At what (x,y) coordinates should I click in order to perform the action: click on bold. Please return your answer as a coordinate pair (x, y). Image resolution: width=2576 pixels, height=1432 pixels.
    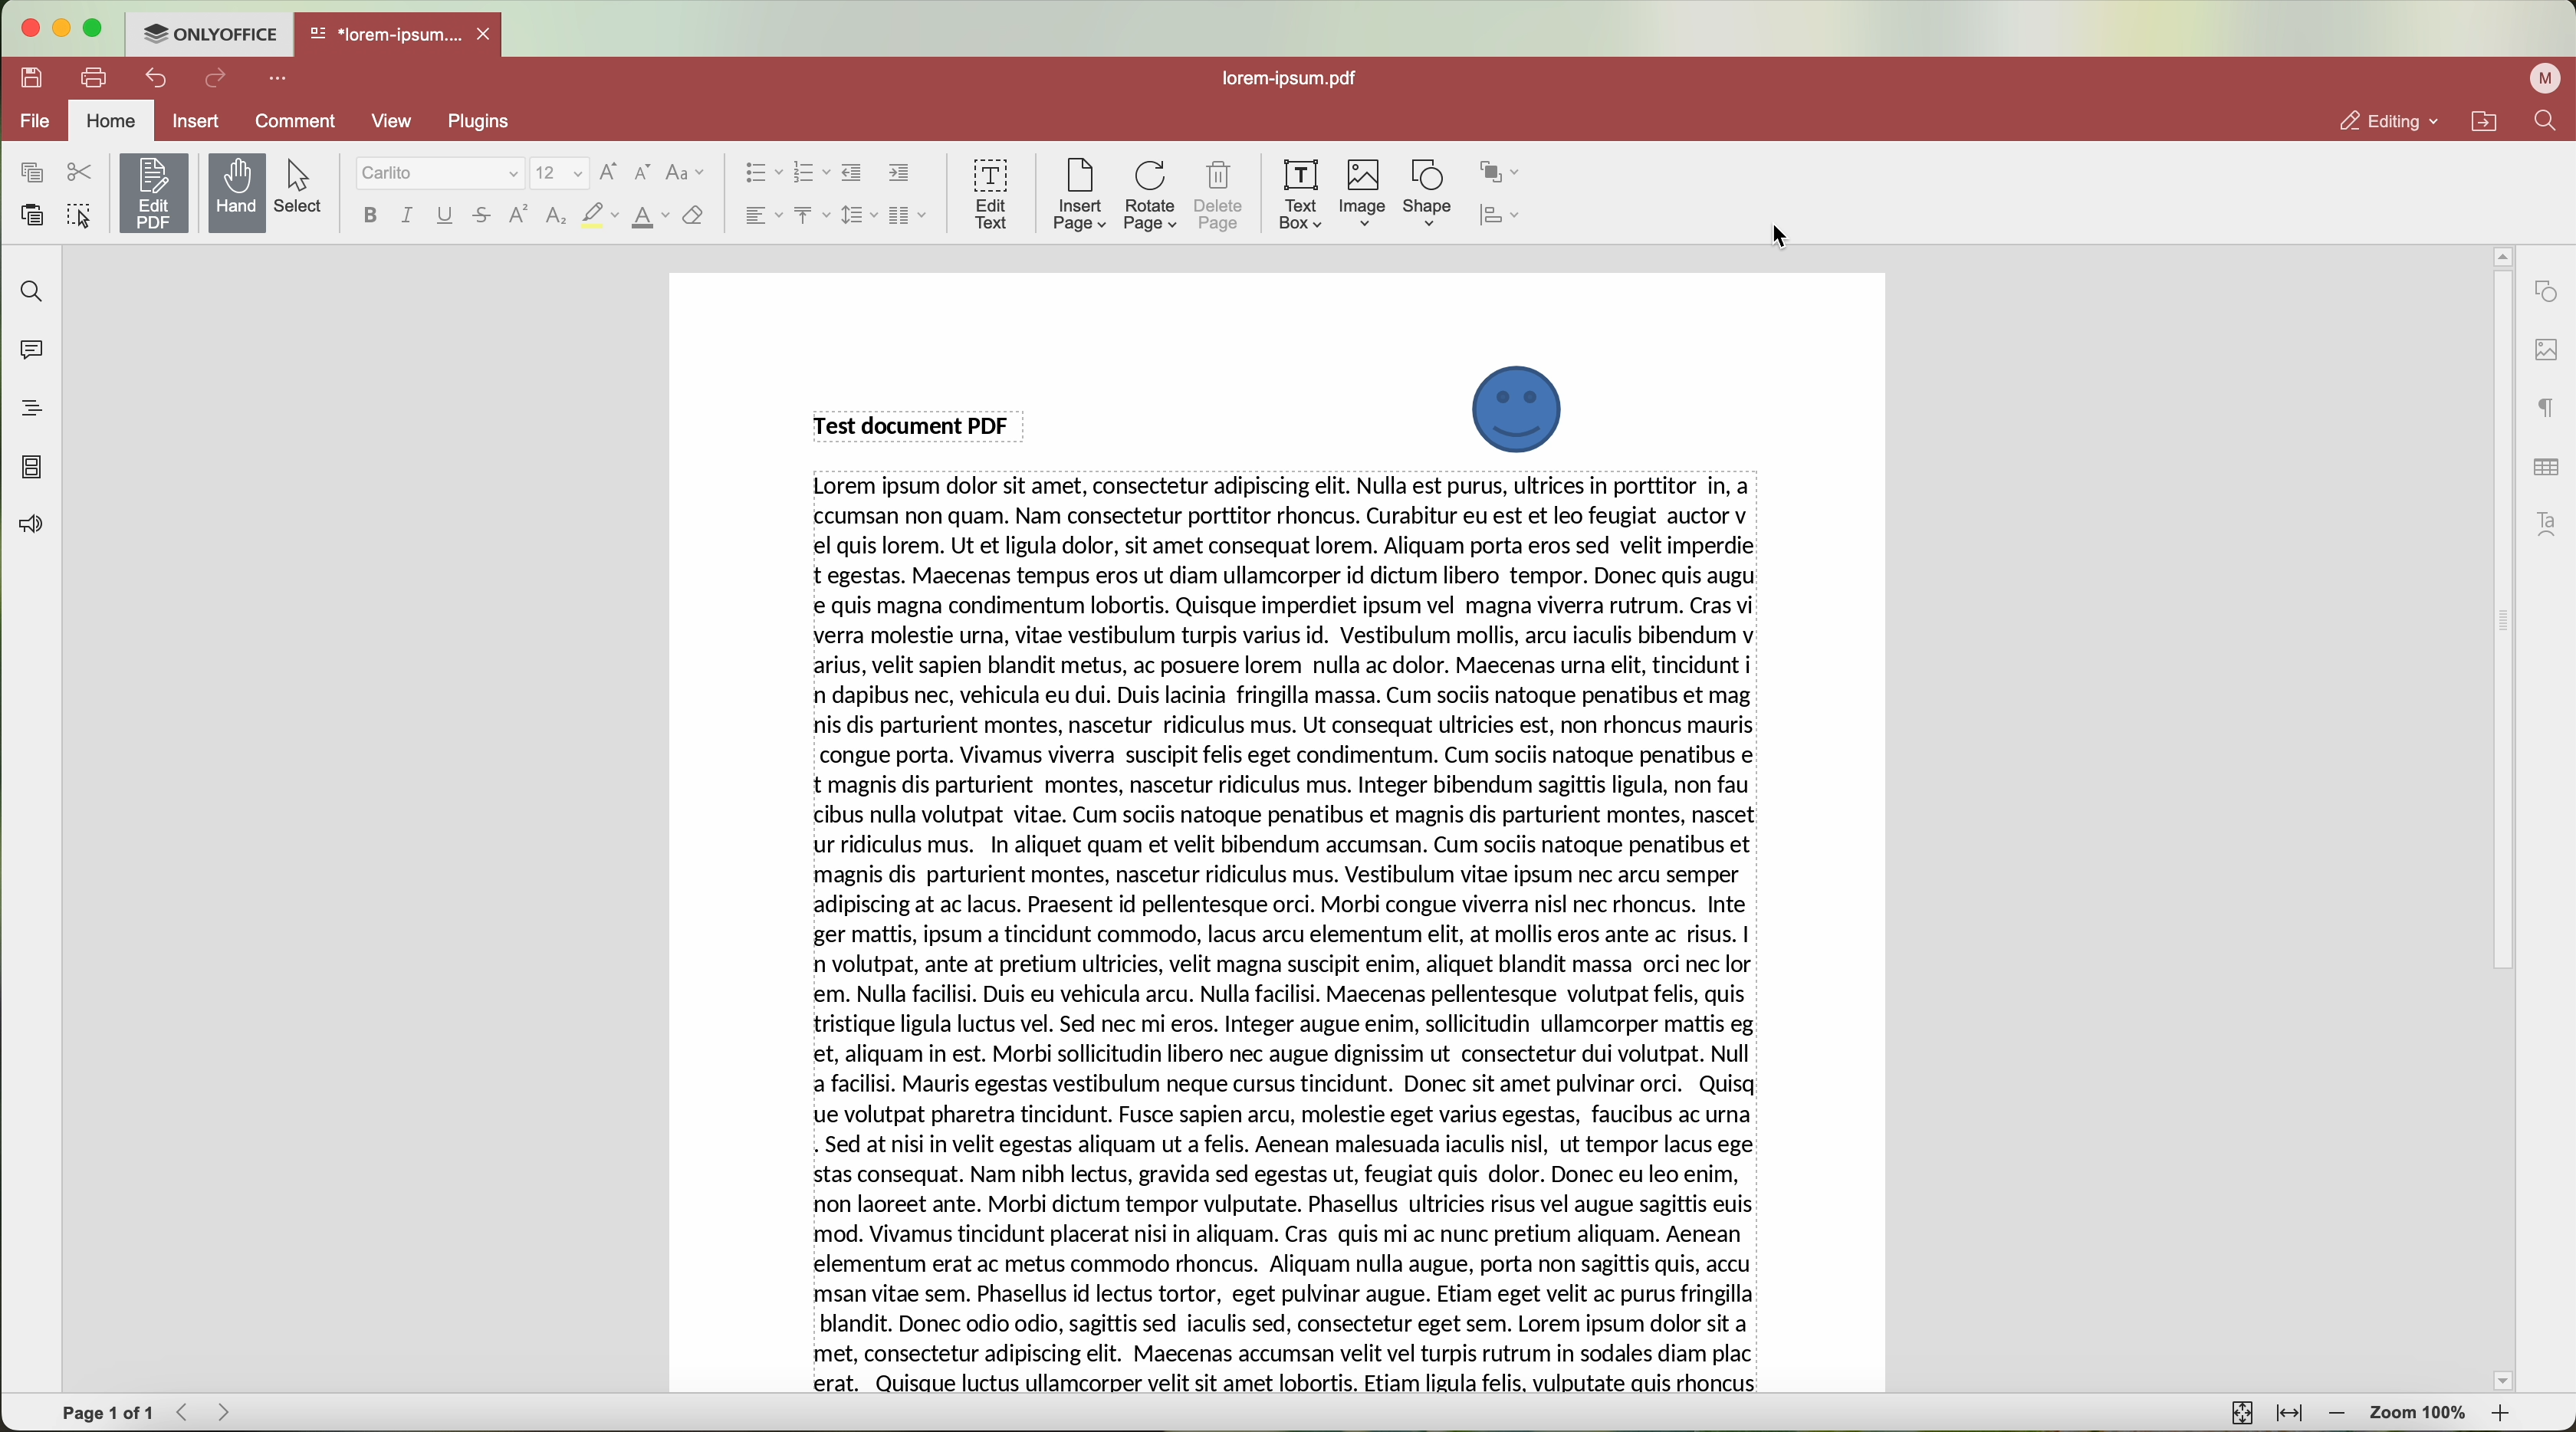
    Looking at the image, I should click on (367, 215).